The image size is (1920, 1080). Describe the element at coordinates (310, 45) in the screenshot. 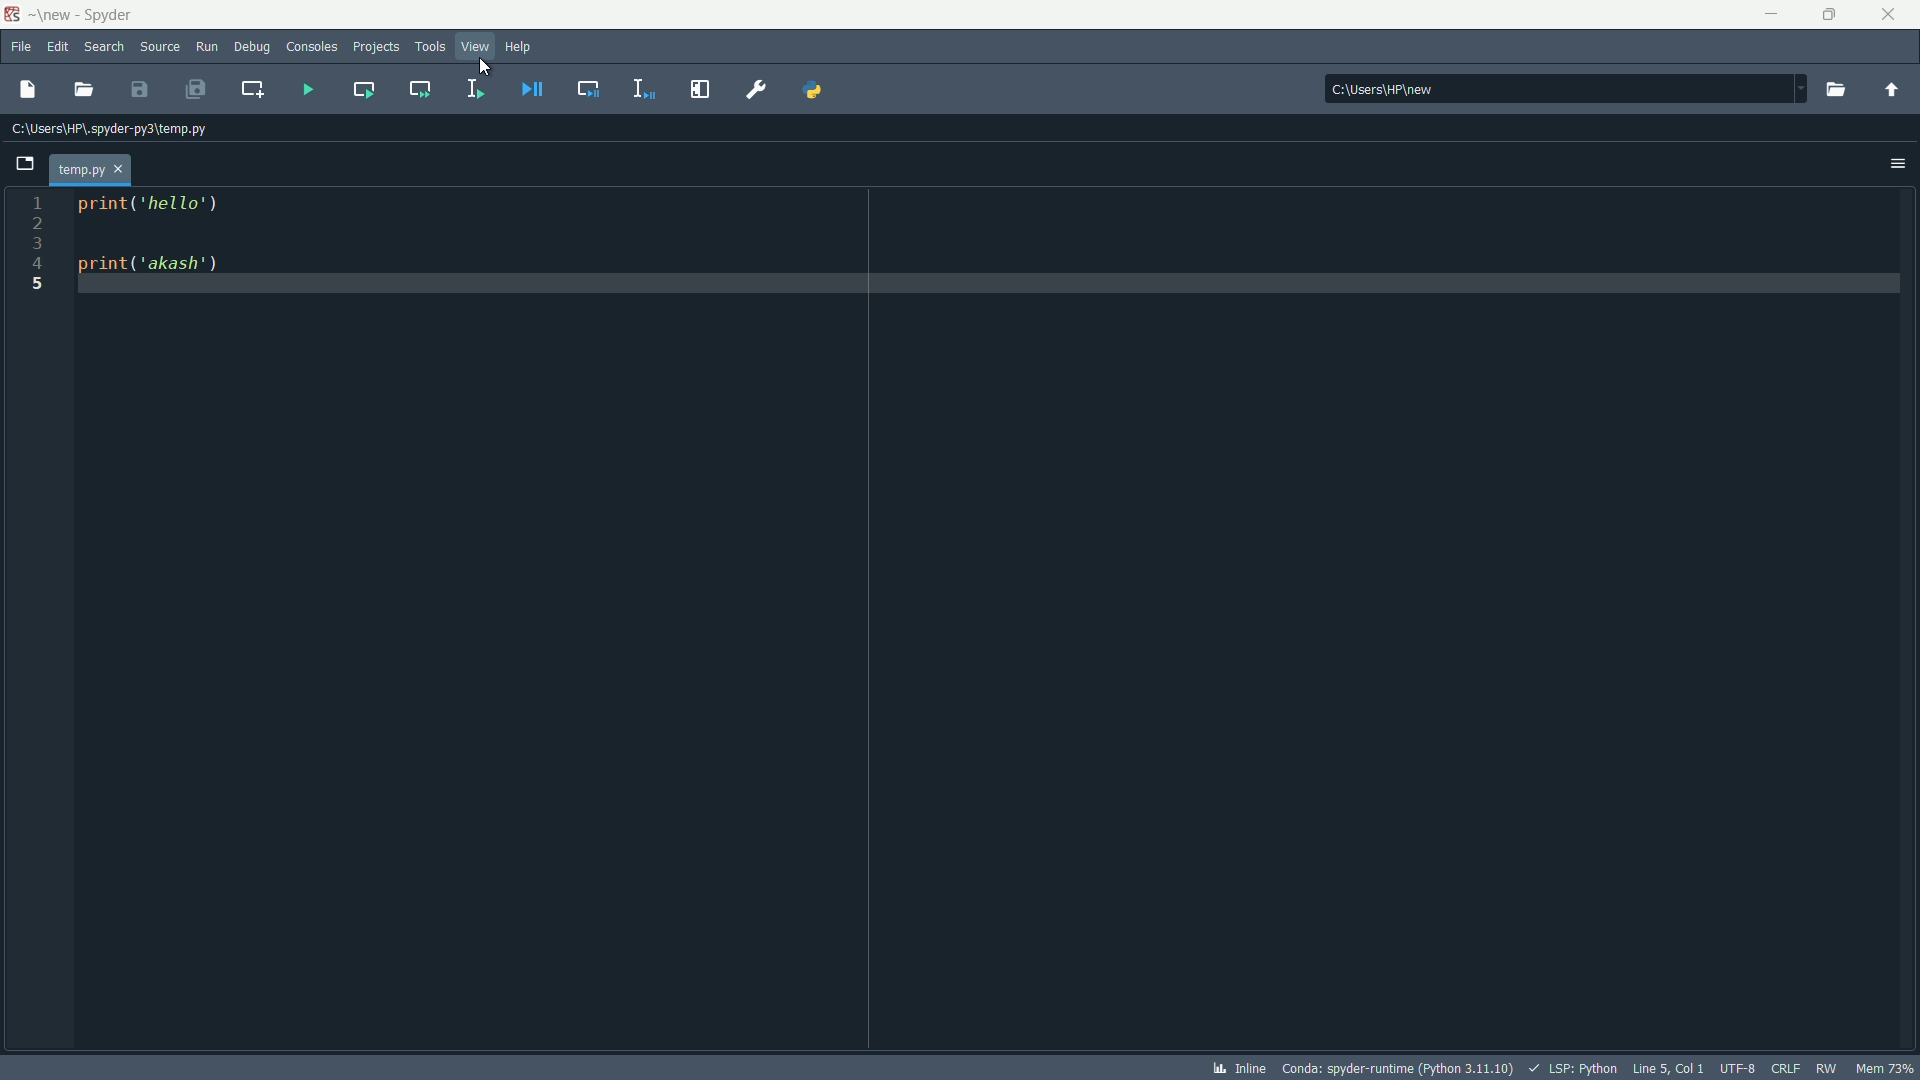

I see `consoles menu` at that location.